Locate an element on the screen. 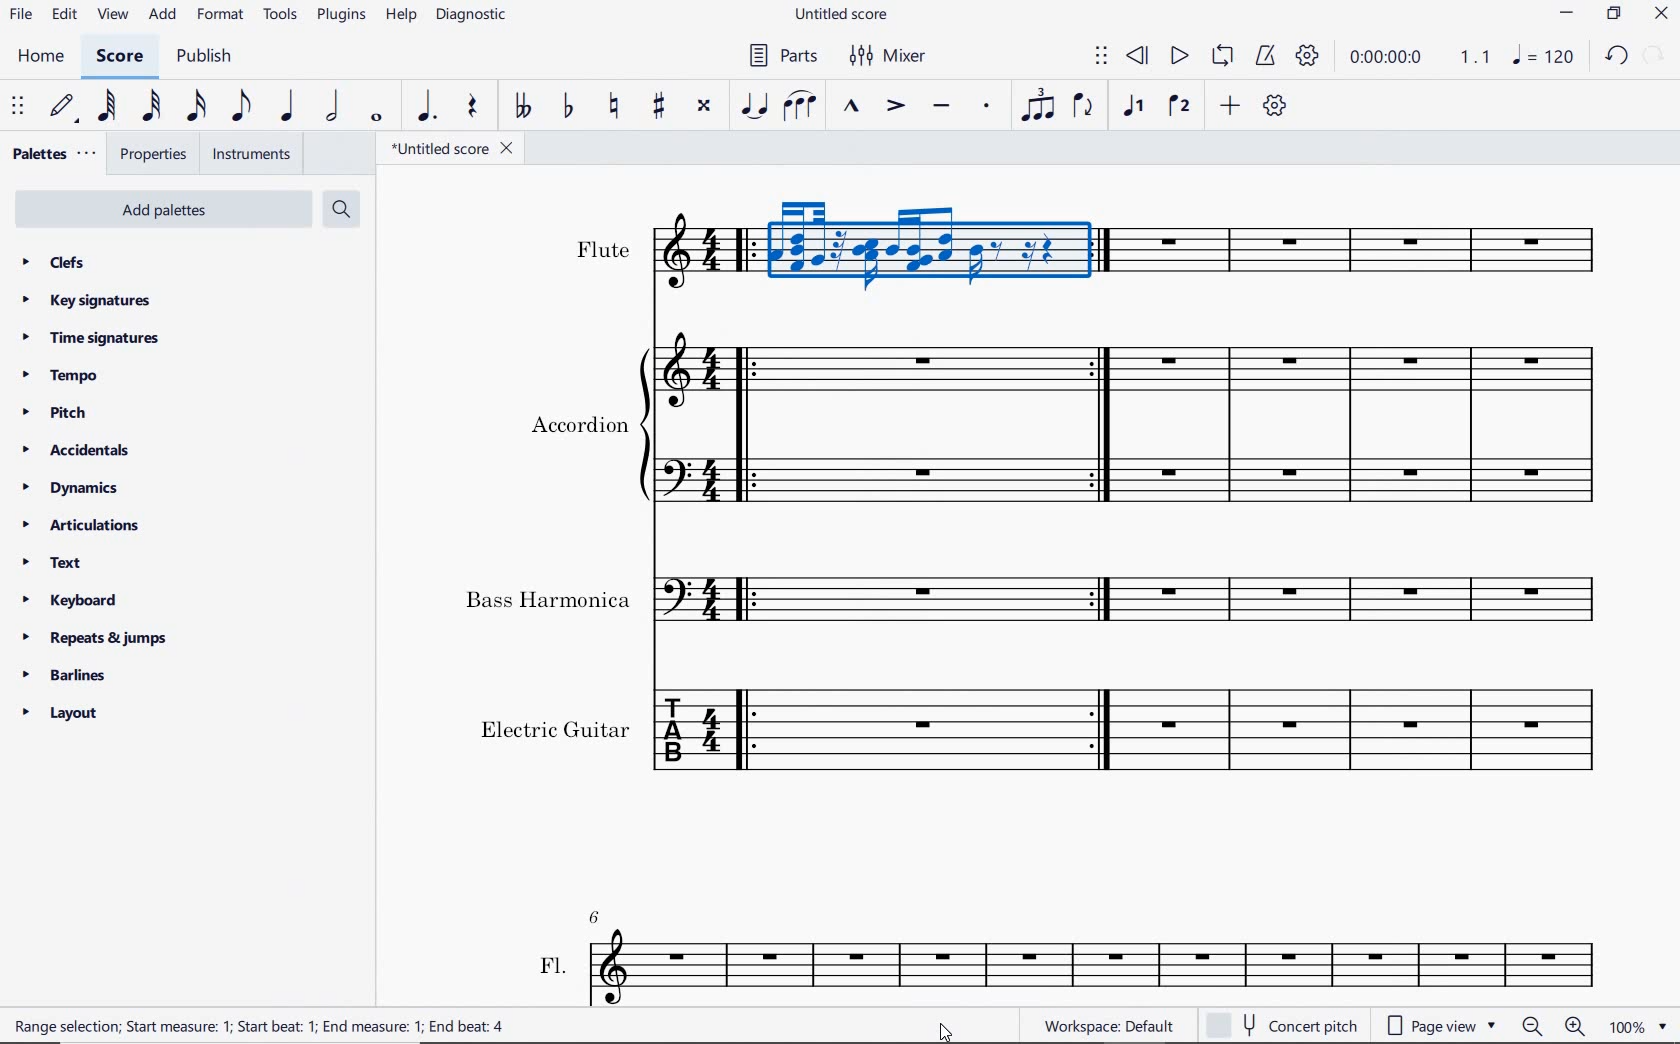  key signatures is located at coordinates (86, 301).